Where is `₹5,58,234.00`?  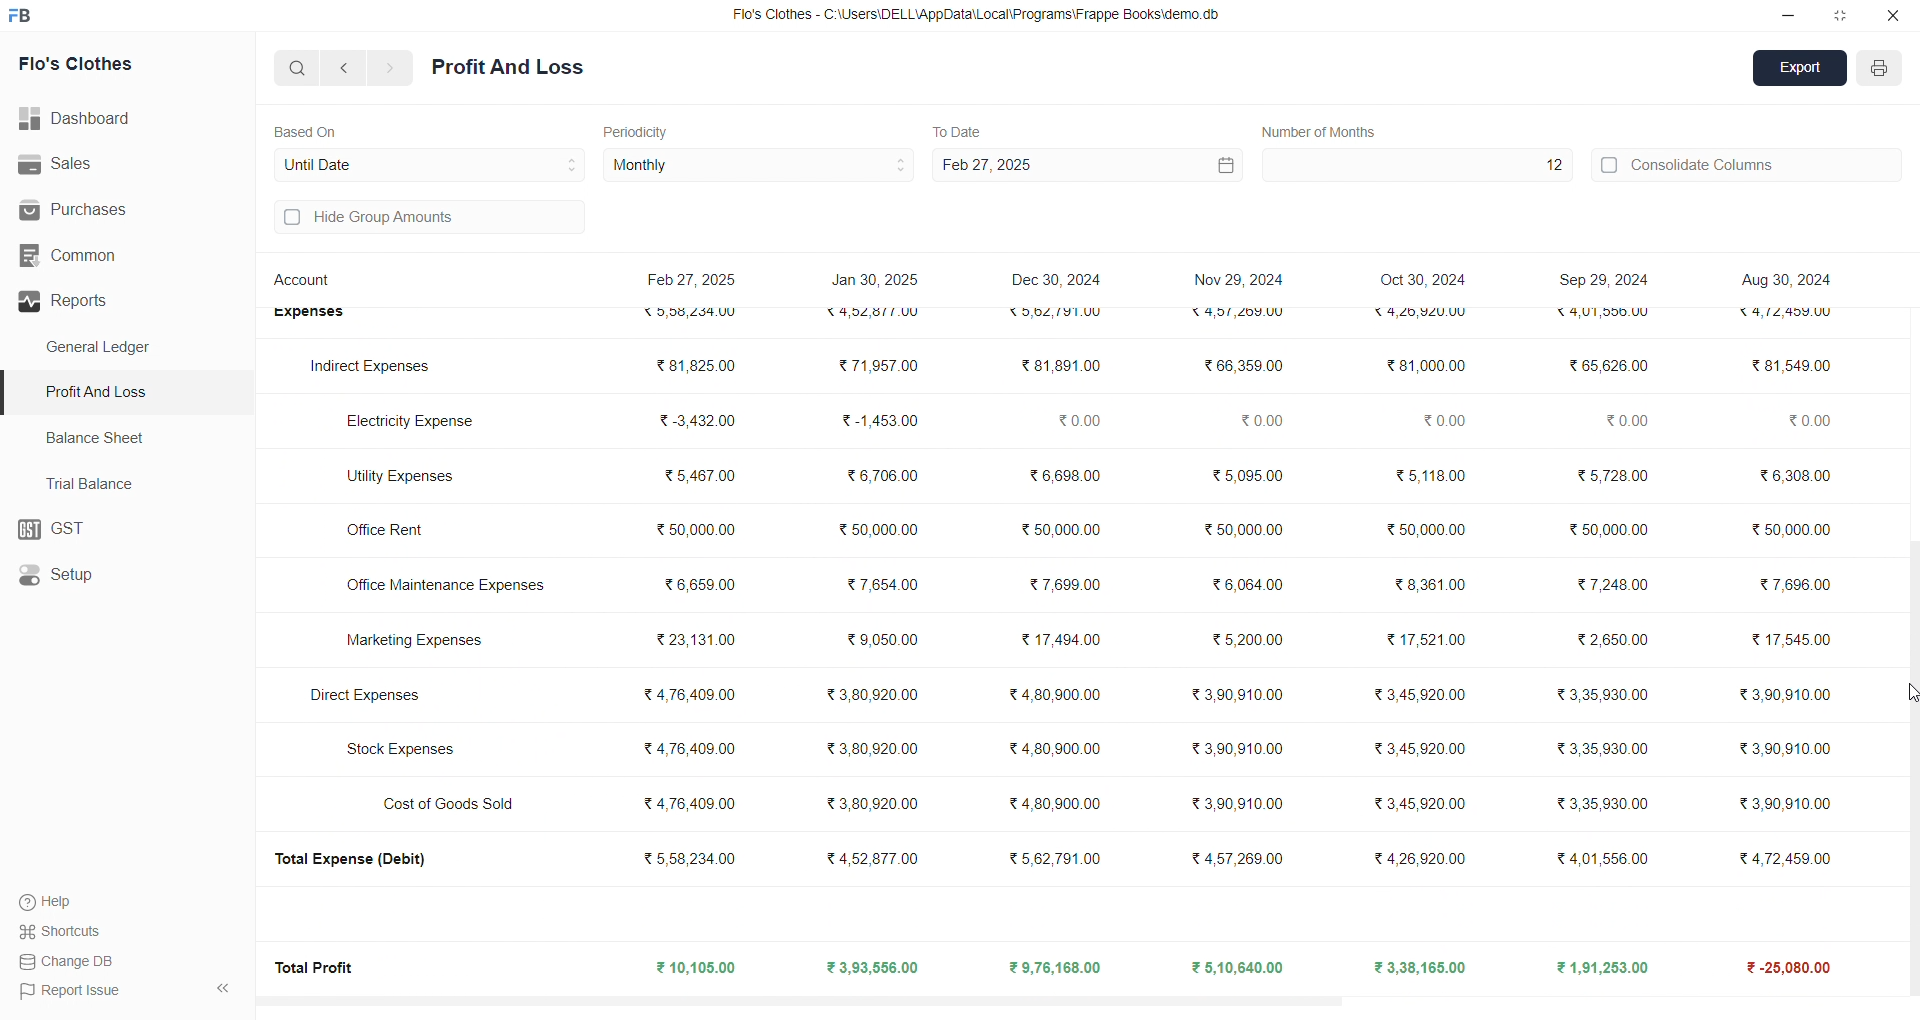 ₹5,58,234.00 is located at coordinates (688, 858).